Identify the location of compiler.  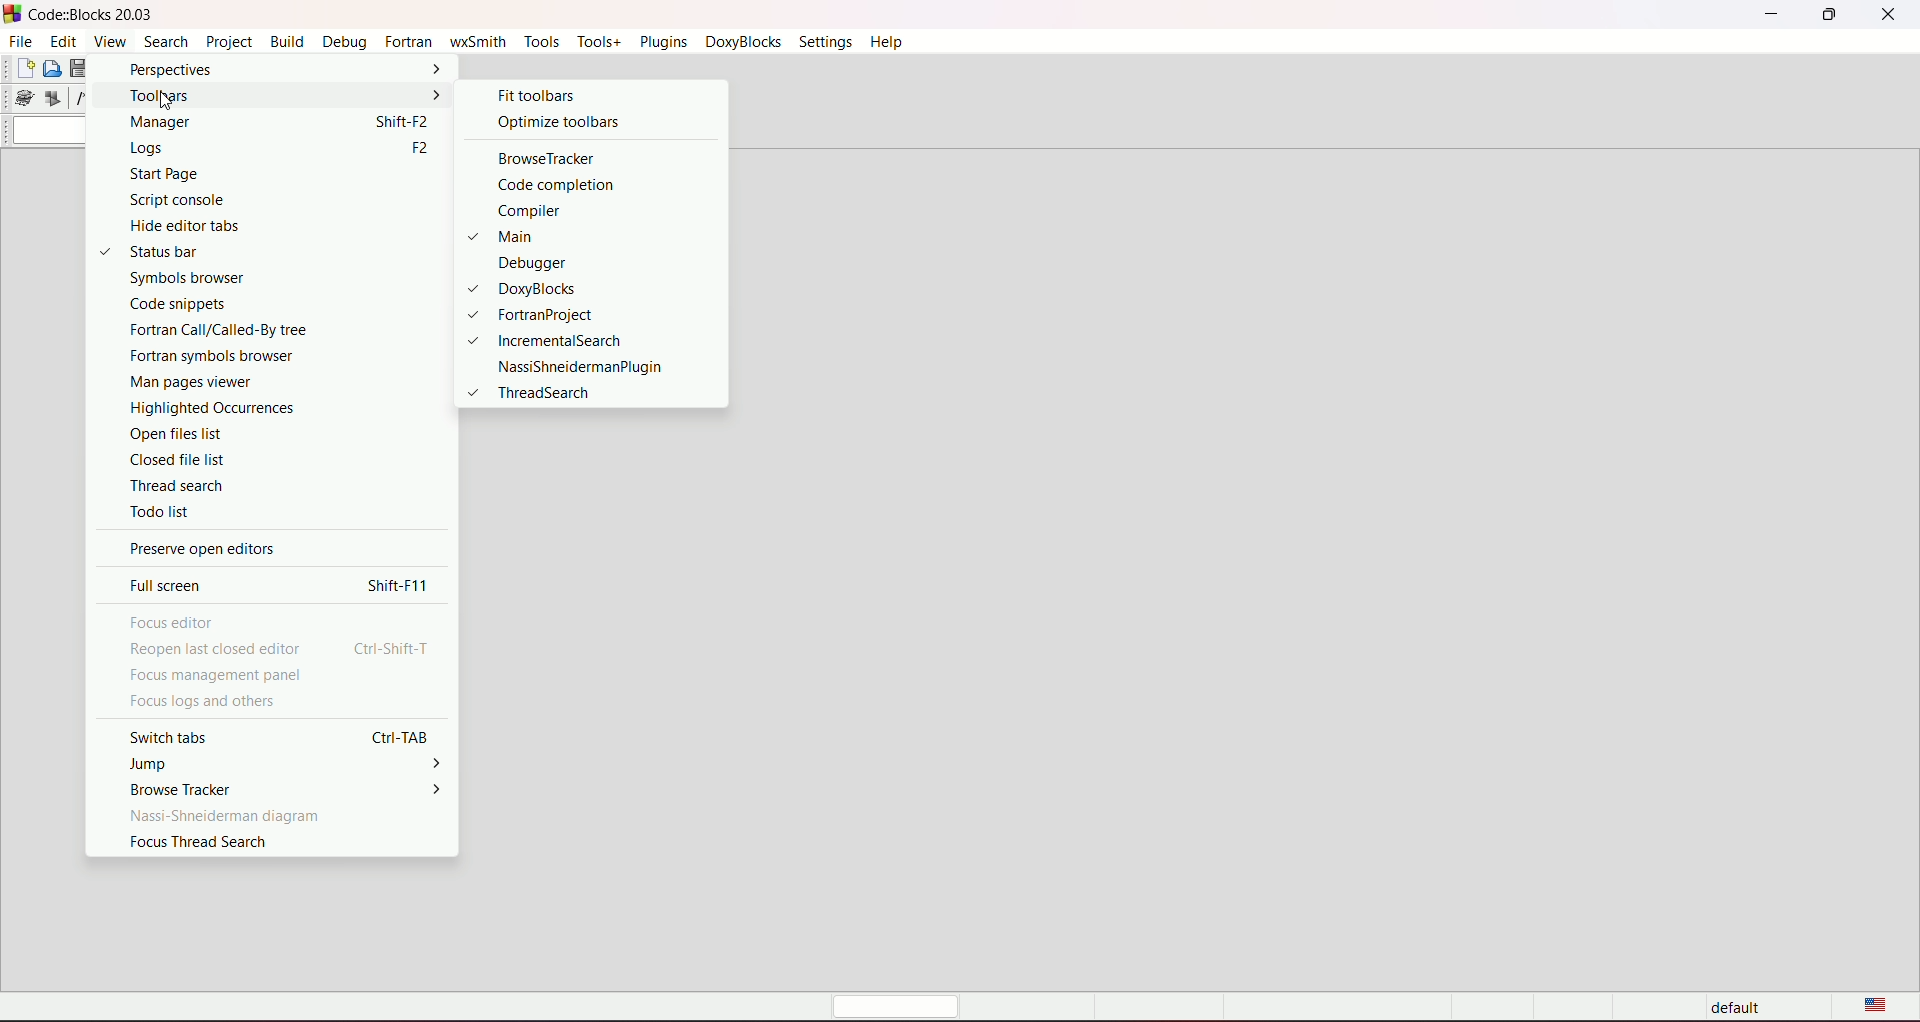
(553, 210).